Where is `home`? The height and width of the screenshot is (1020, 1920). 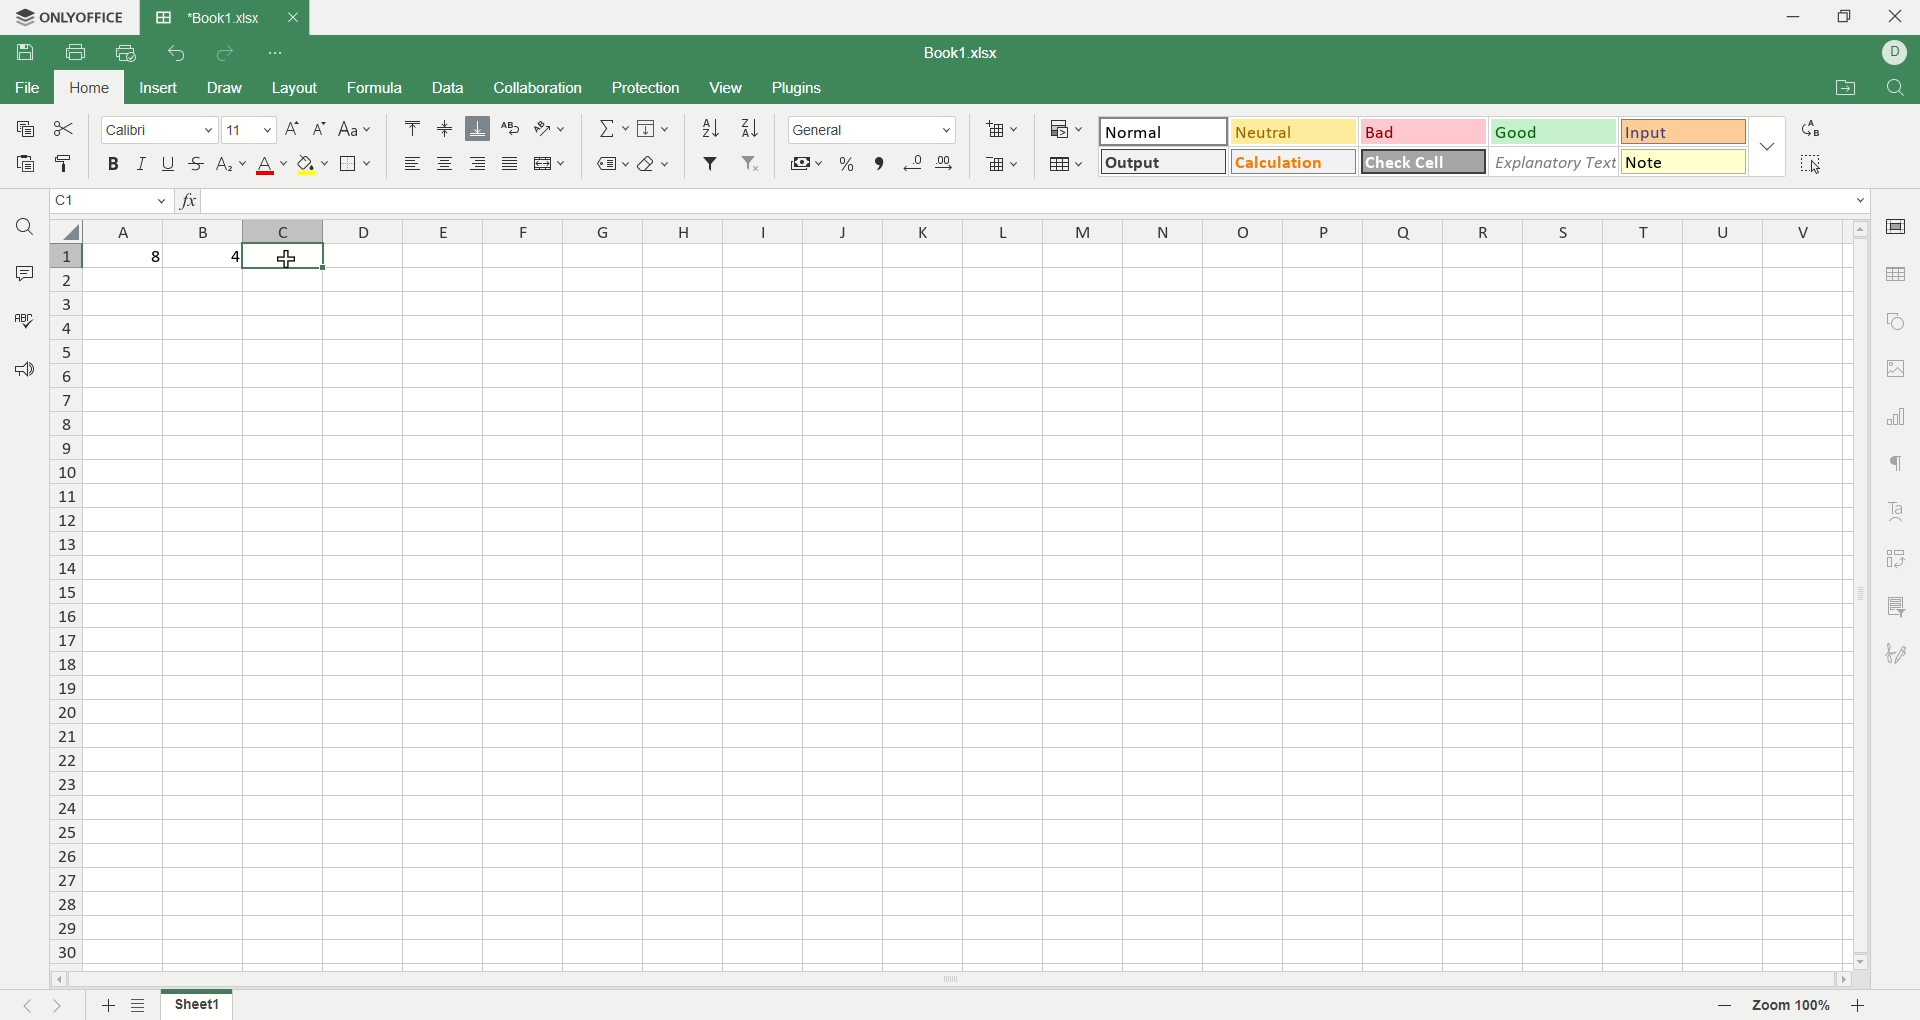 home is located at coordinates (90, 87).